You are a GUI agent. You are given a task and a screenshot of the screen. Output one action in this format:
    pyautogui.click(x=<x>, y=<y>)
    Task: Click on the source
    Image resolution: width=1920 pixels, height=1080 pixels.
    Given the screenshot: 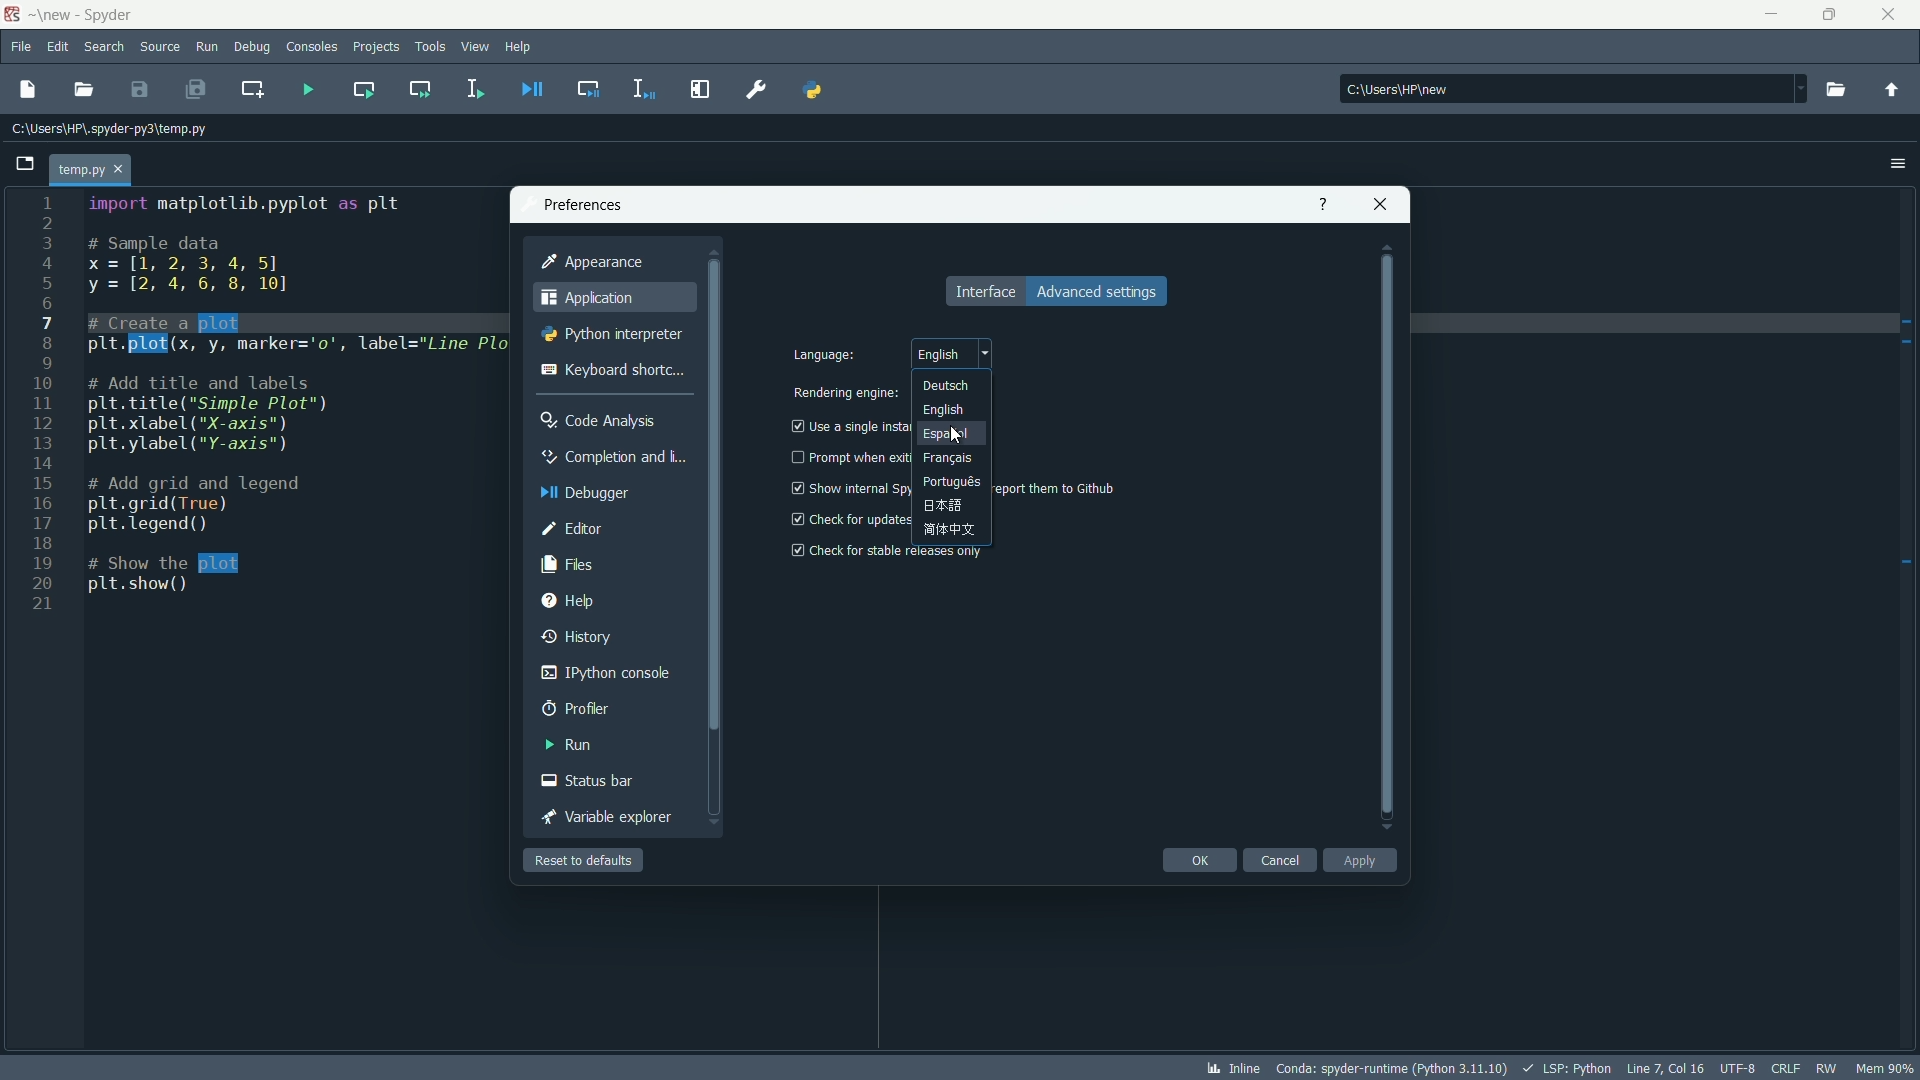 What is the action you would take?
    pyautogui.click(x=160, y=46)
    